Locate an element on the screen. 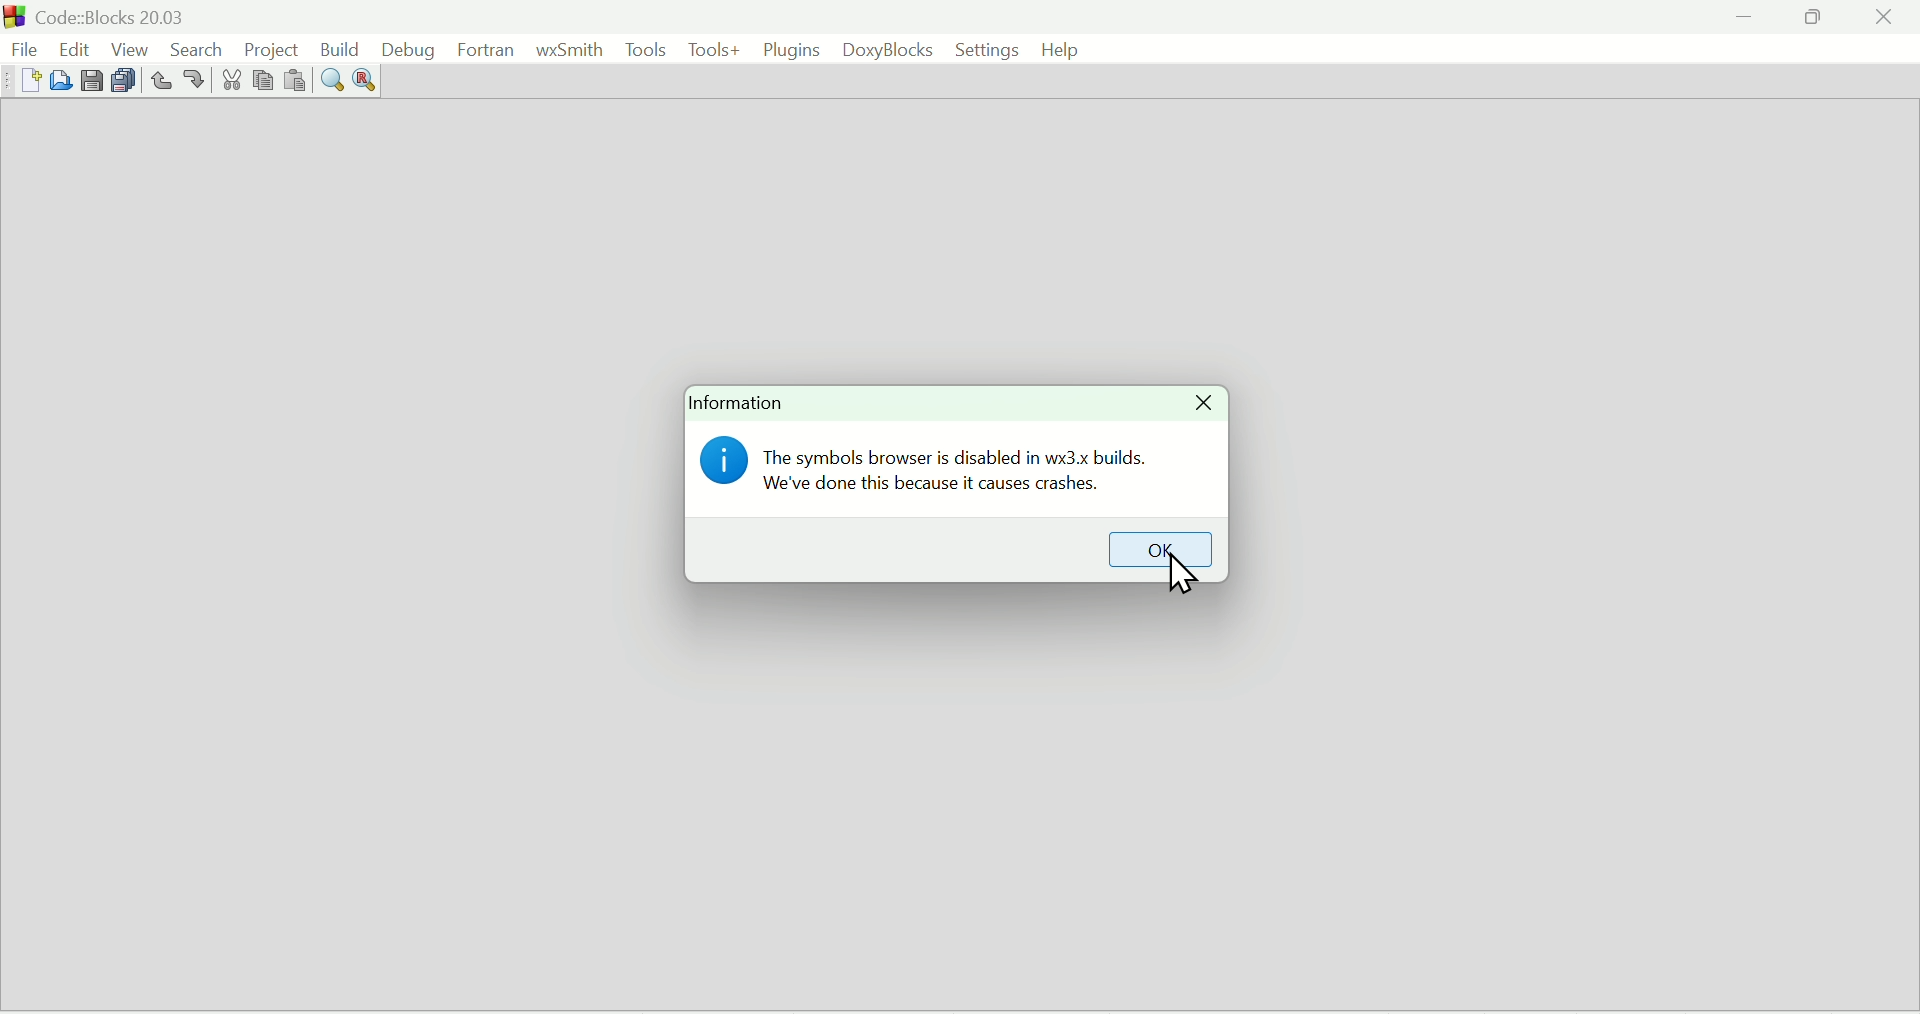 The width and height of the screenshot is (1920, 1014). OK is located at coordinates (1159, 549).